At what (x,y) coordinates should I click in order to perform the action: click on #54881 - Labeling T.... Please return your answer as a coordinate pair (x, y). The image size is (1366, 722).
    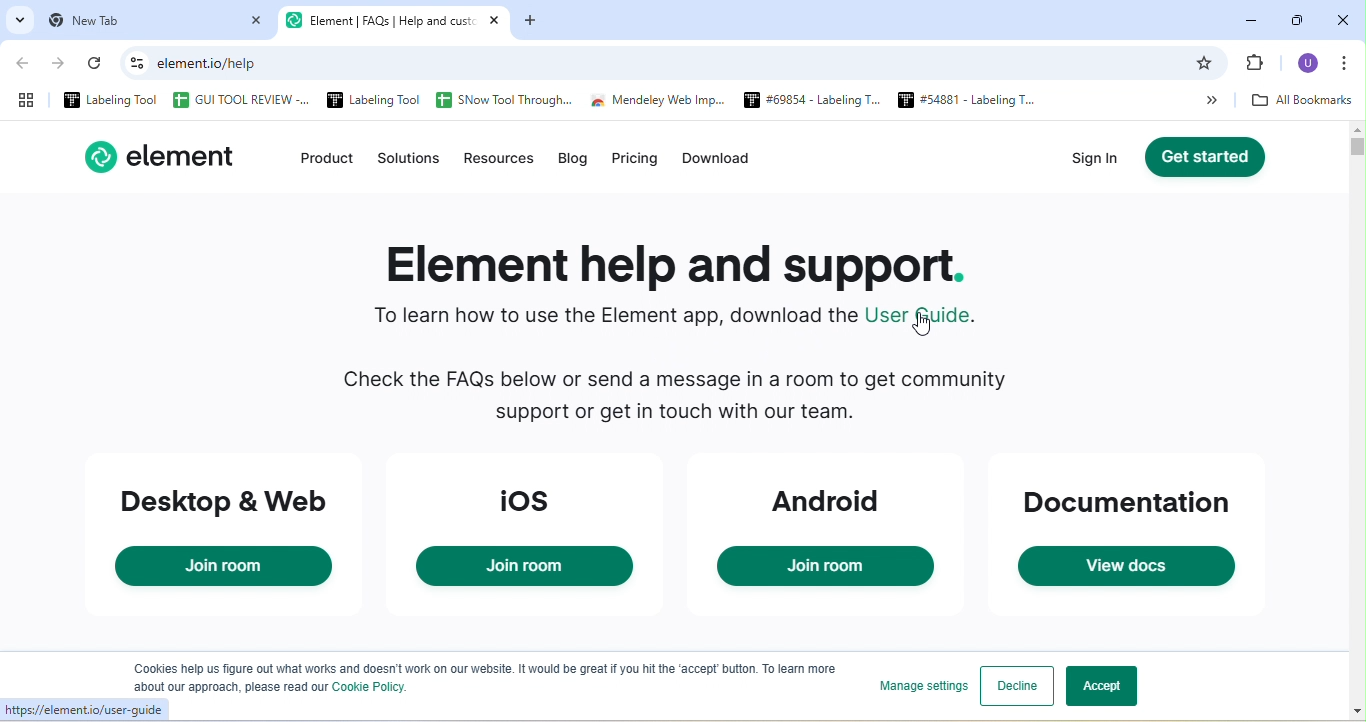
    Looking at the image, I should click on (959, 100).